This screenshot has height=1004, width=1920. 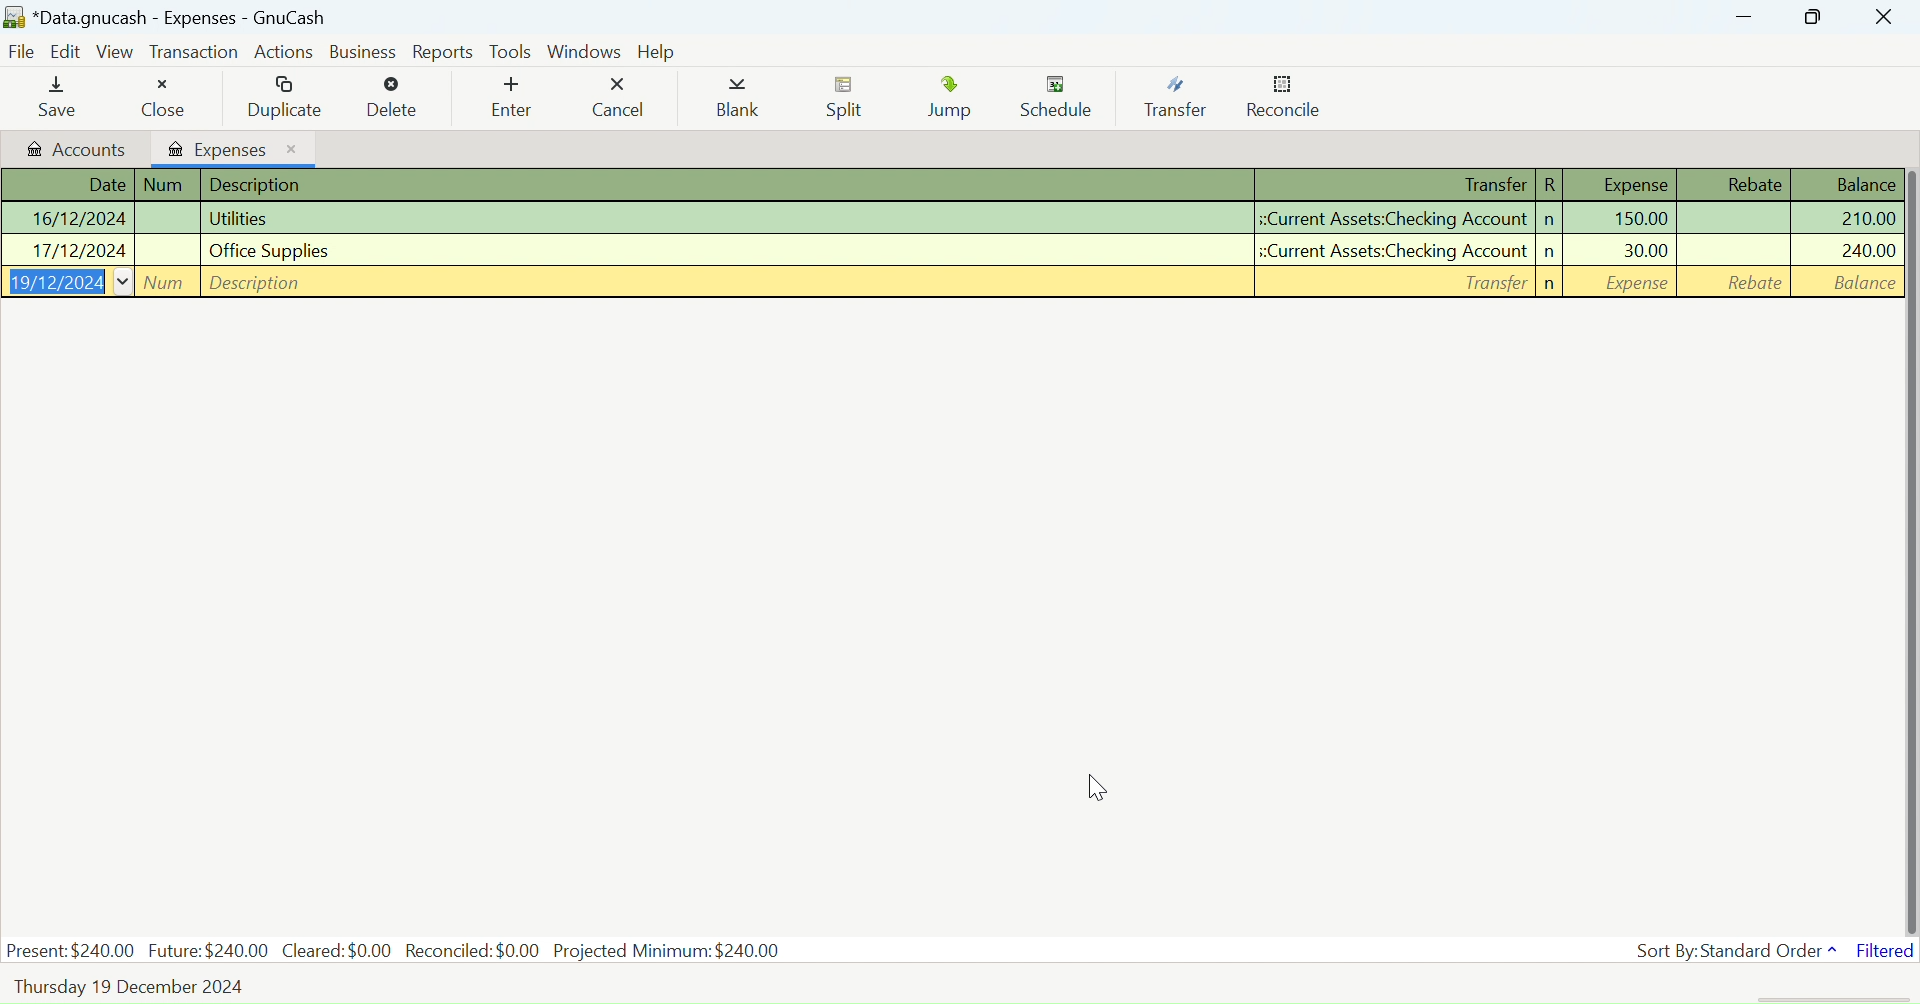 What do you see at coordinates (1908, 549) in the screenshot?
I see `vertical scroll bar` at bounding box center [1908, 549].